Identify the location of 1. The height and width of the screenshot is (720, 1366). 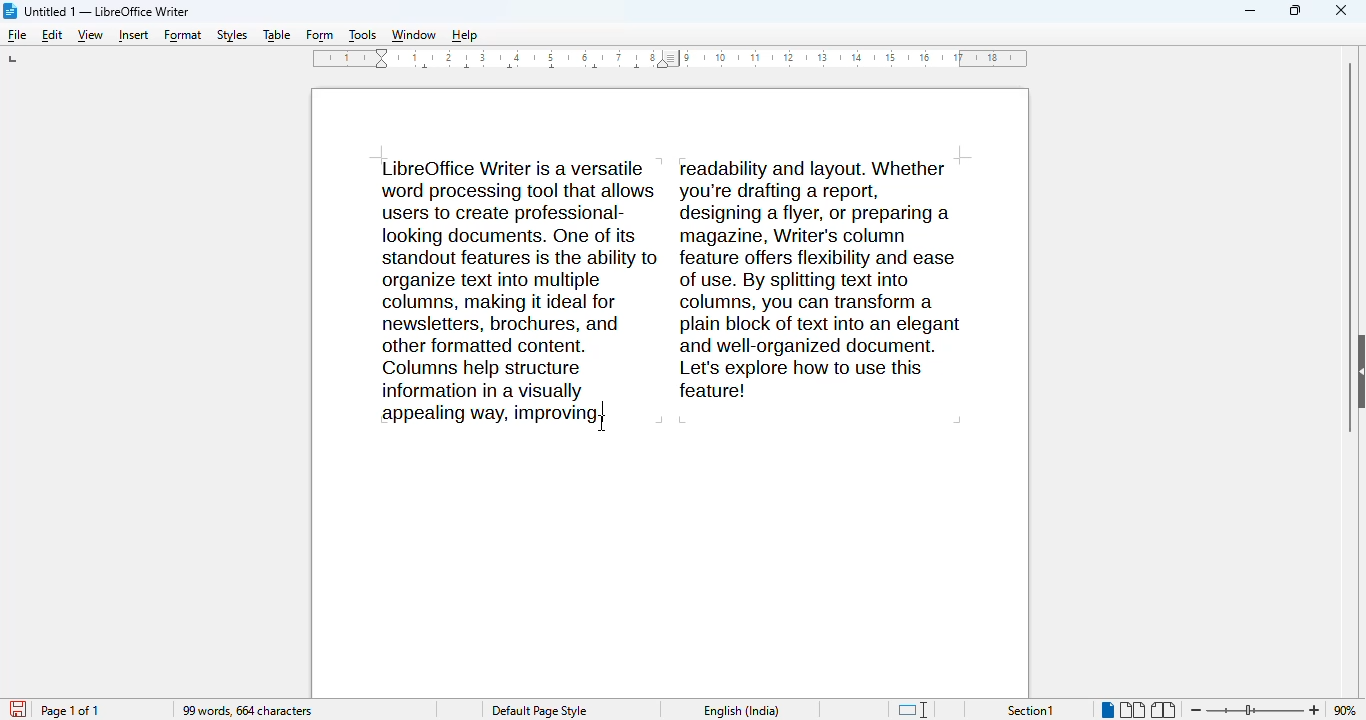
(341, 58).